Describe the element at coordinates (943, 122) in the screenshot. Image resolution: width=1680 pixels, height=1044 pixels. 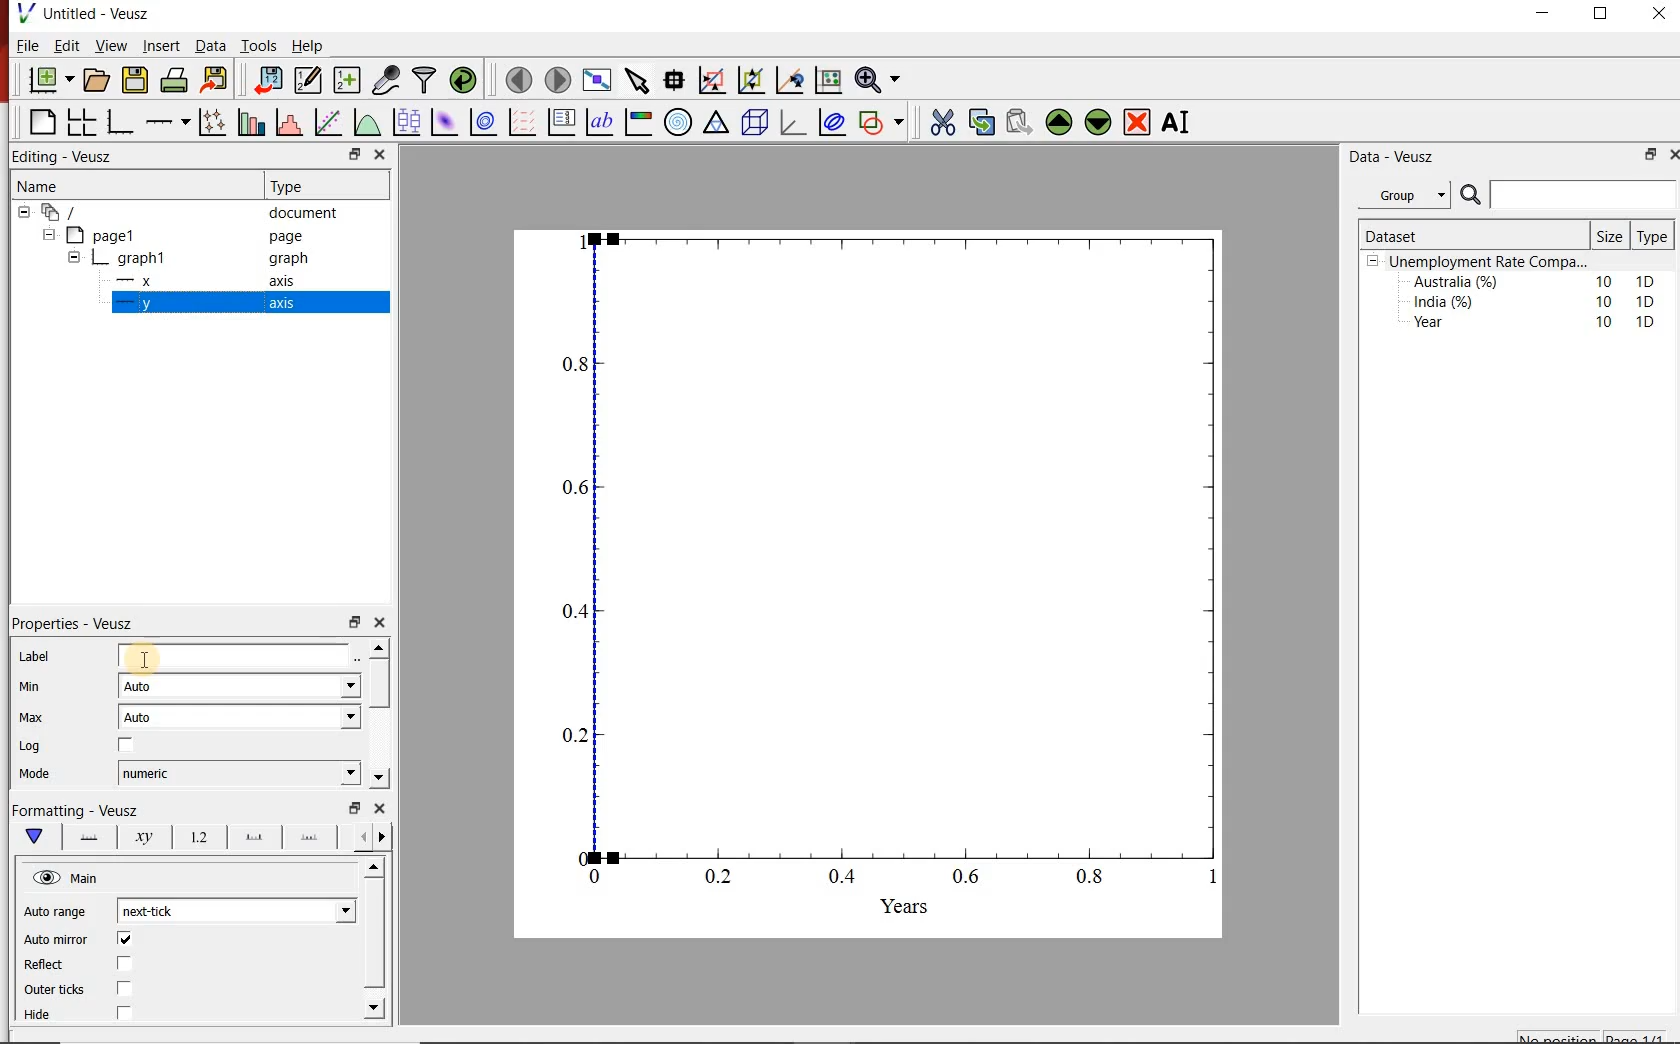
I see `cut the widgets` at that location.